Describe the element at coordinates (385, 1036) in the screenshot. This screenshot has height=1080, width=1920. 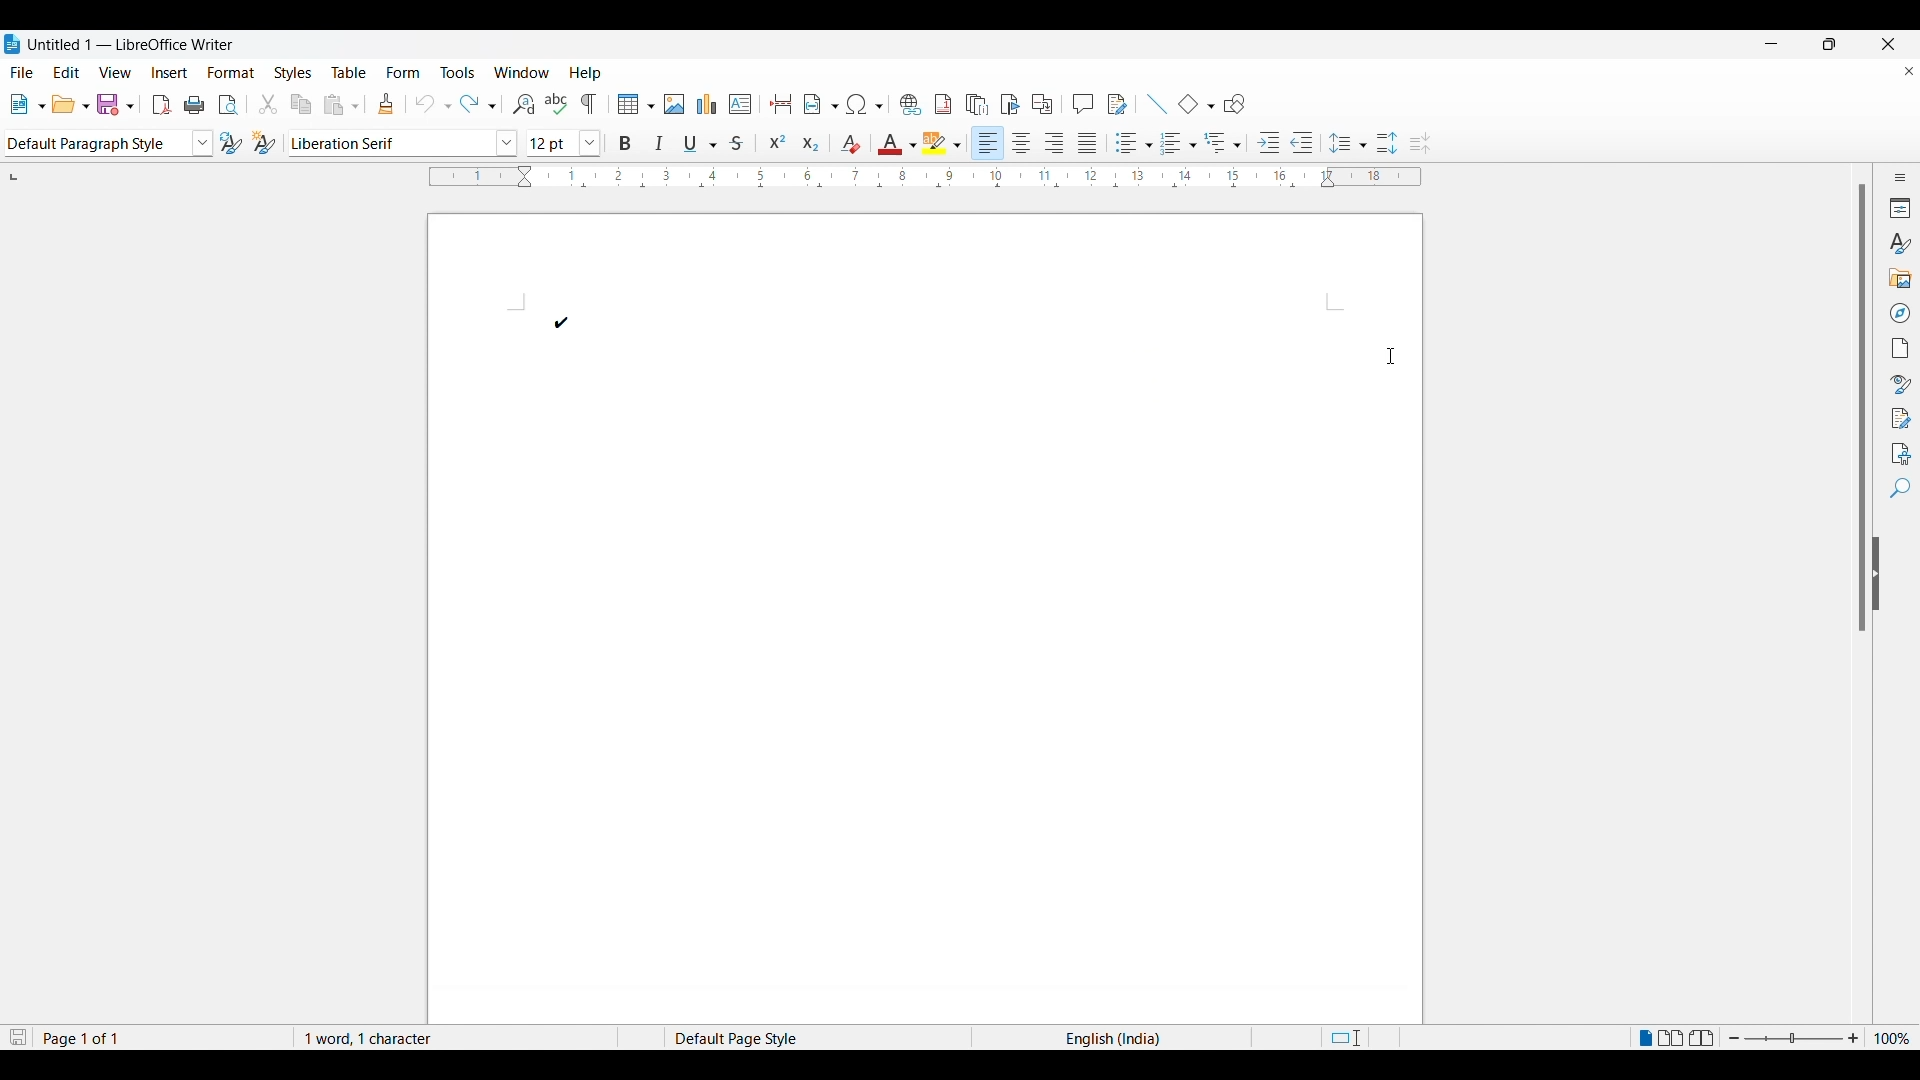
I see `0 words, 0 characters` at that location.